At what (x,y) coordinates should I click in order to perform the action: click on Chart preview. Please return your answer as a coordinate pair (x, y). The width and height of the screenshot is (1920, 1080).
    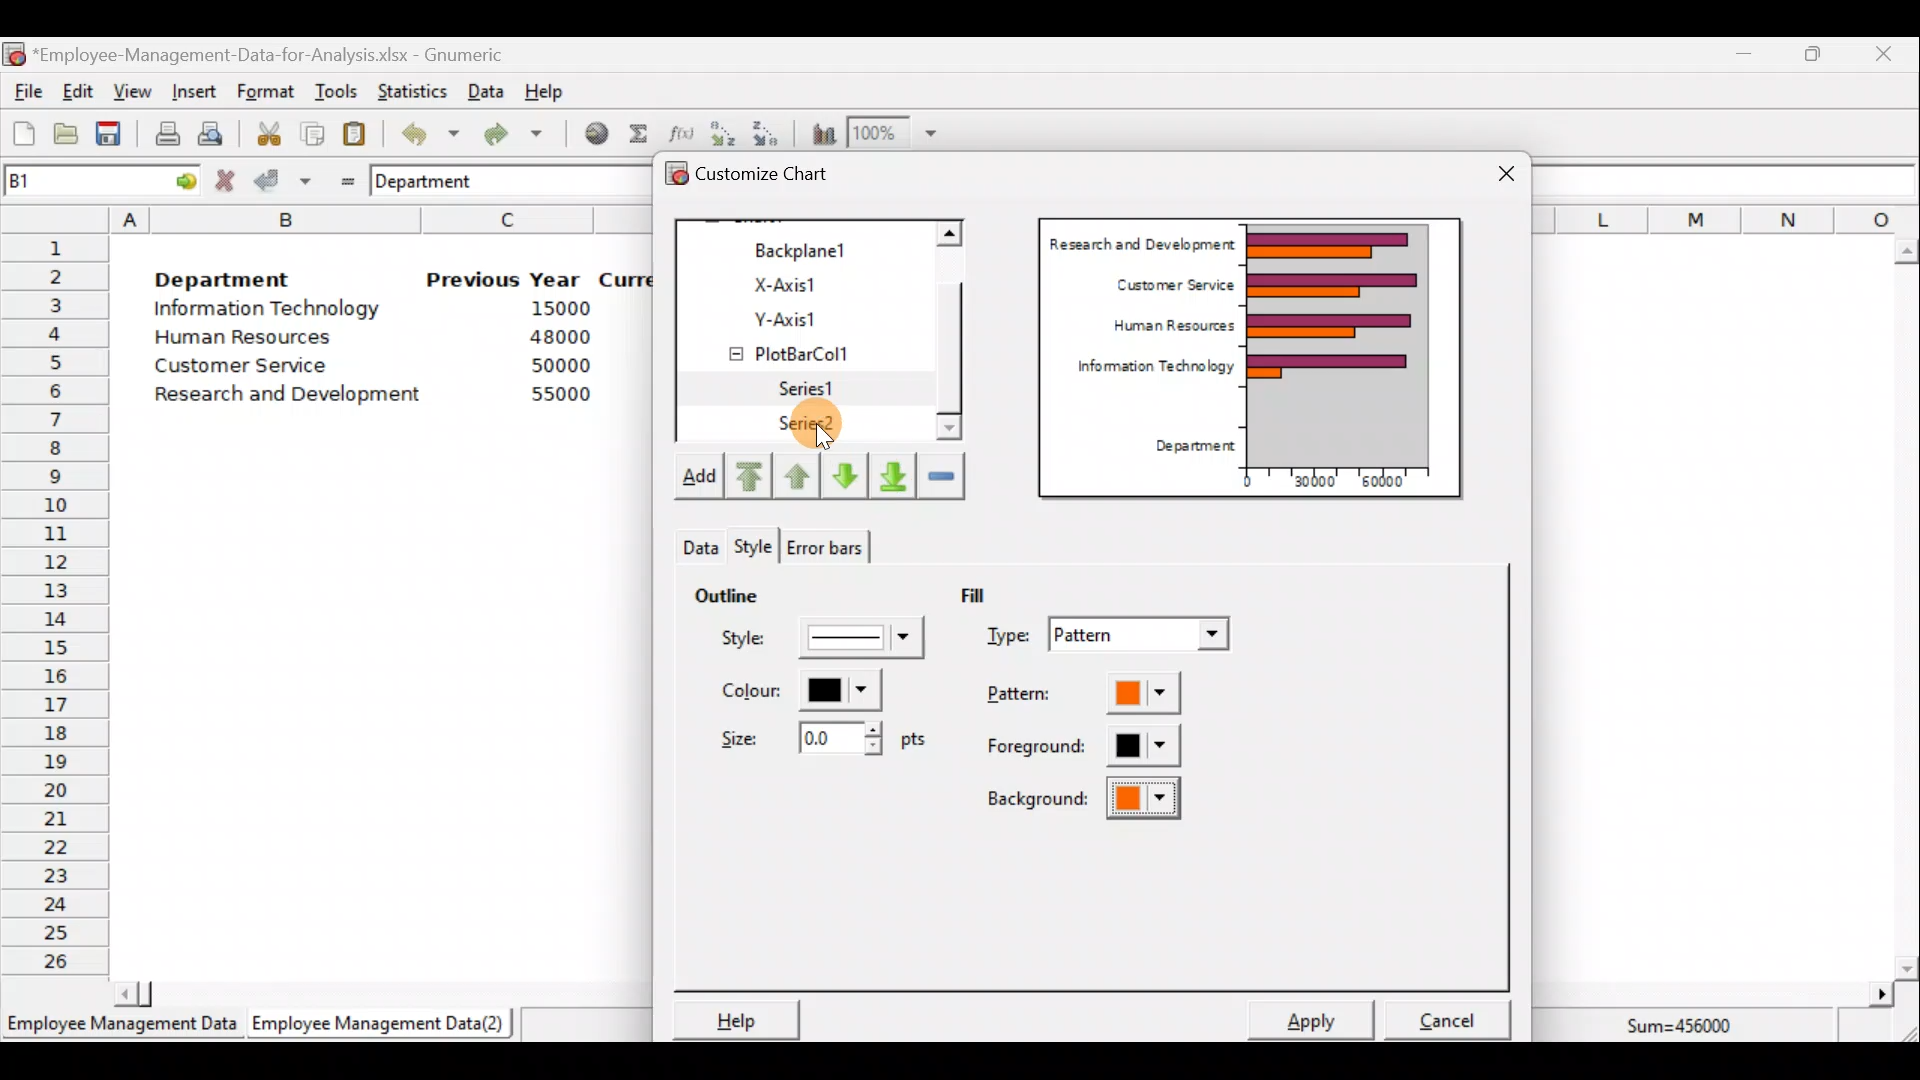
    Looking at the image, I should click on (1351, 344).